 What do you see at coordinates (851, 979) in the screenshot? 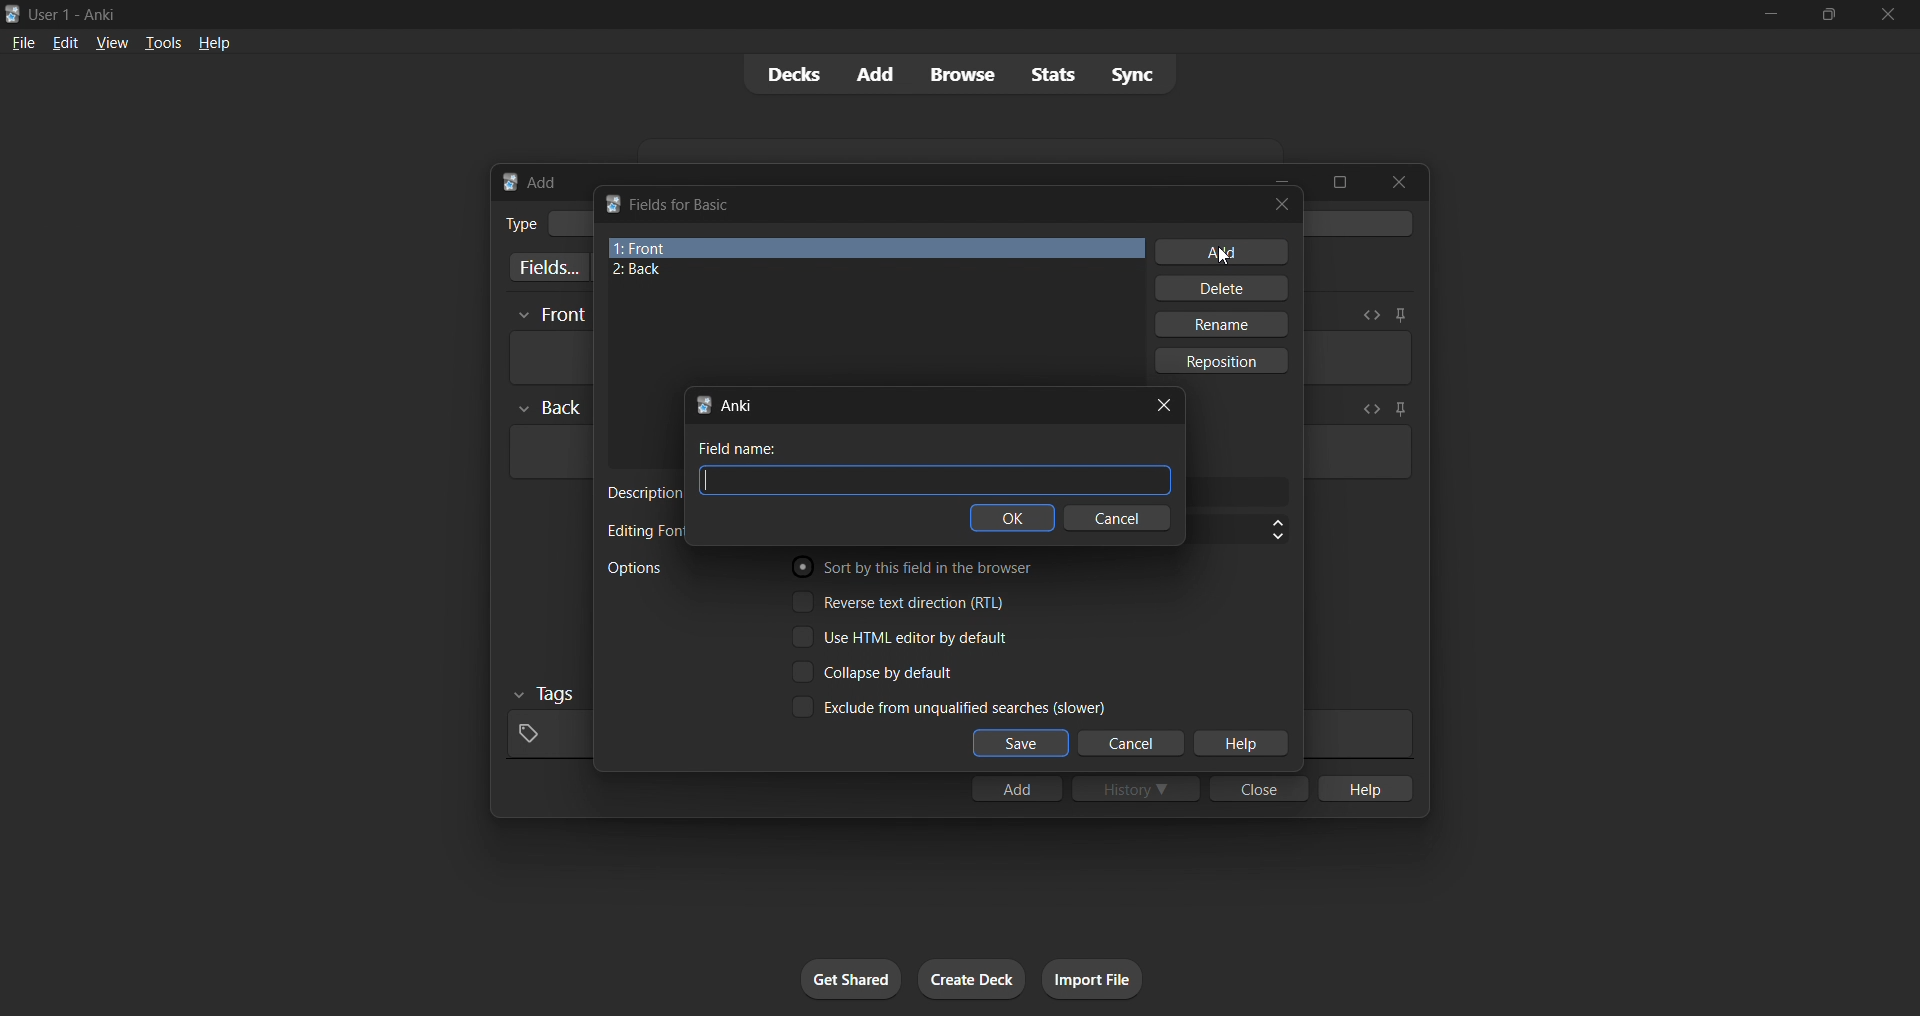
I see `get shared` at bounding box center [851, 979].